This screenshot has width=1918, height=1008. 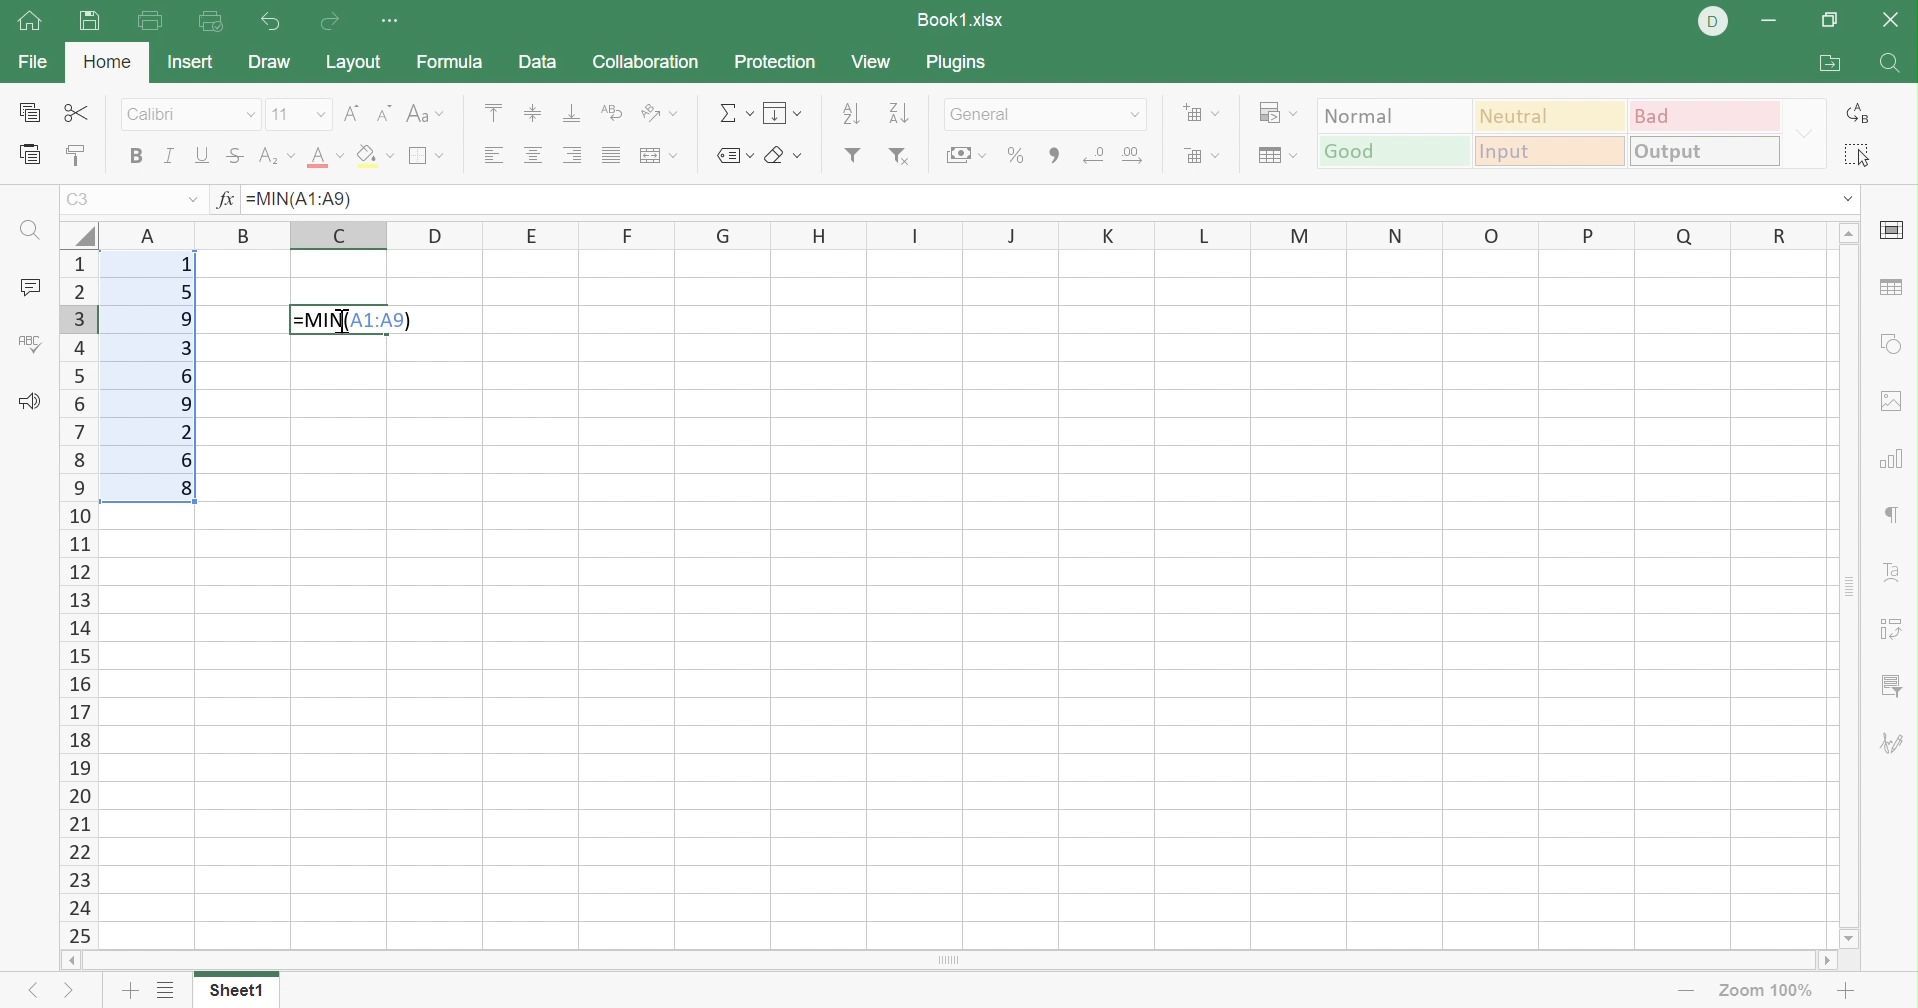 I want to click on C3, so click(x=86, y=199).